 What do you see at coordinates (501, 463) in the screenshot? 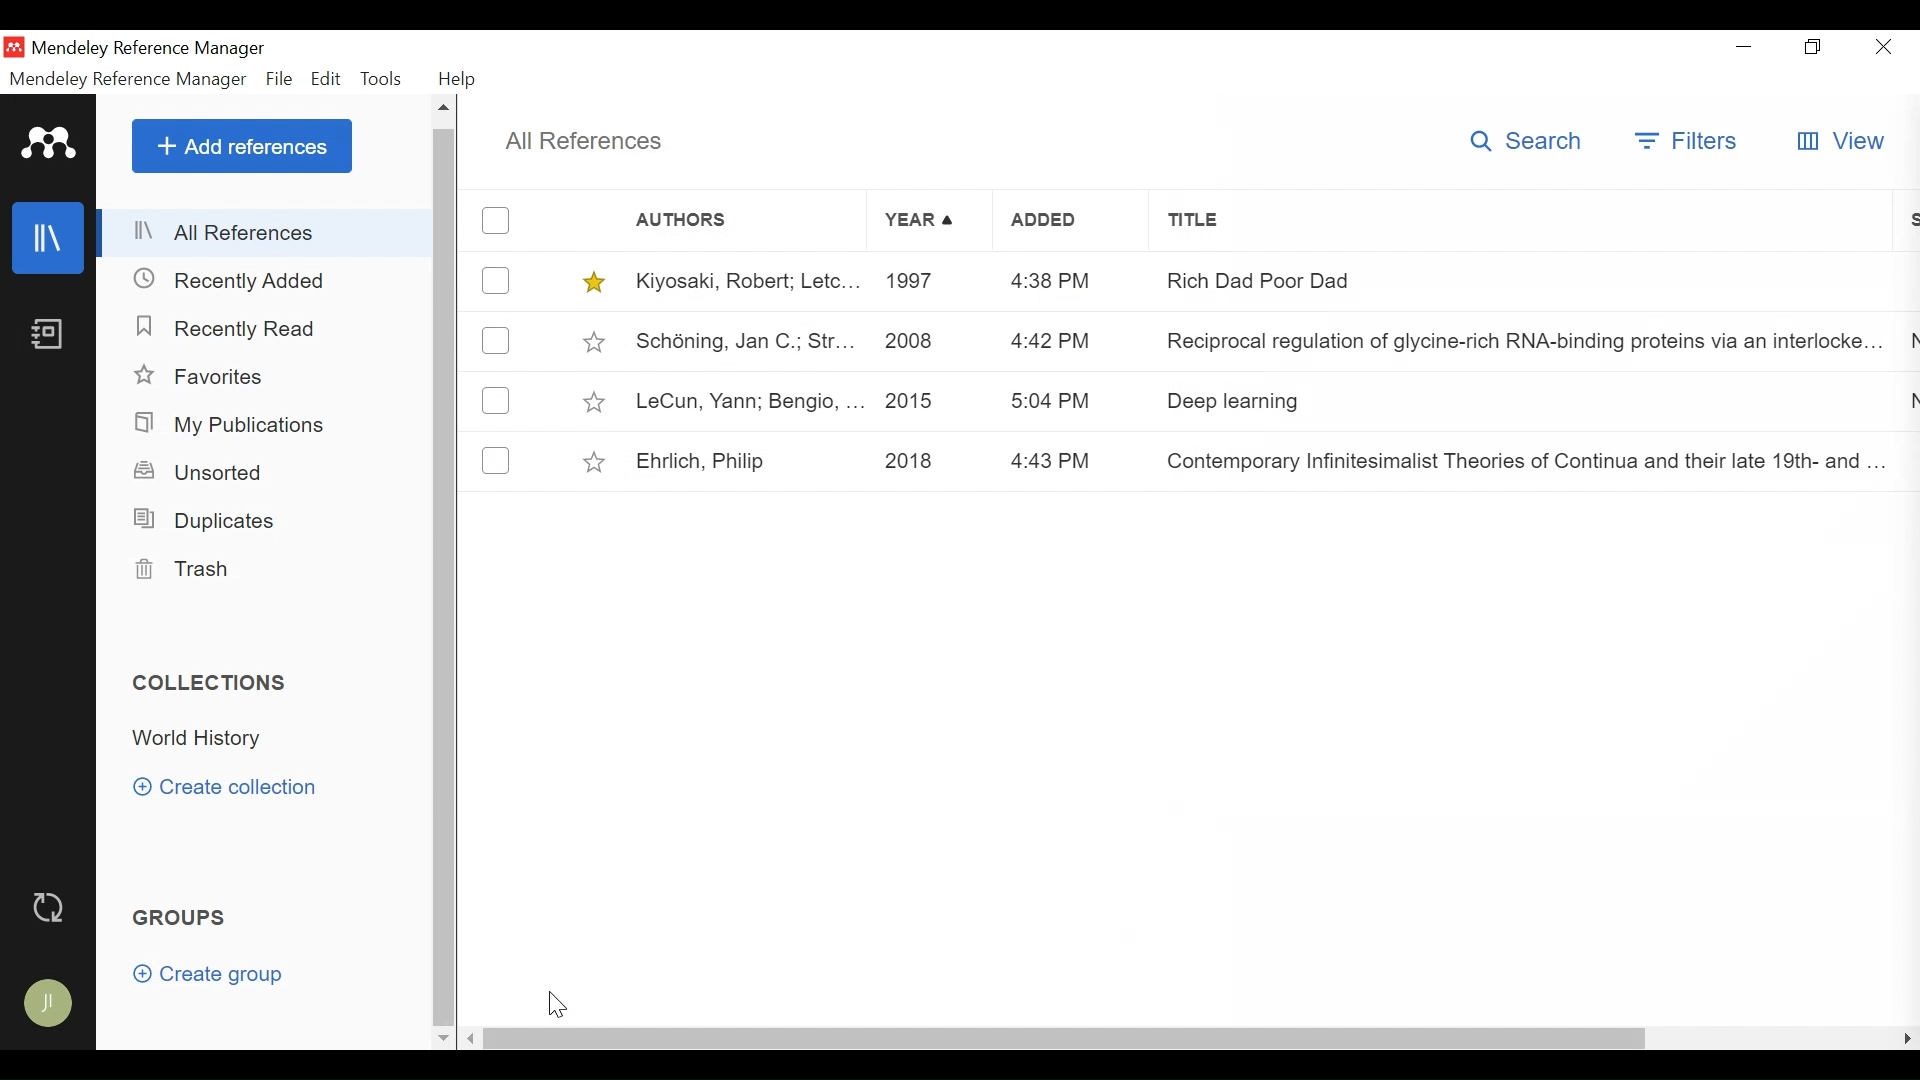
I see `(un) select` at bounding box center [501, 463].